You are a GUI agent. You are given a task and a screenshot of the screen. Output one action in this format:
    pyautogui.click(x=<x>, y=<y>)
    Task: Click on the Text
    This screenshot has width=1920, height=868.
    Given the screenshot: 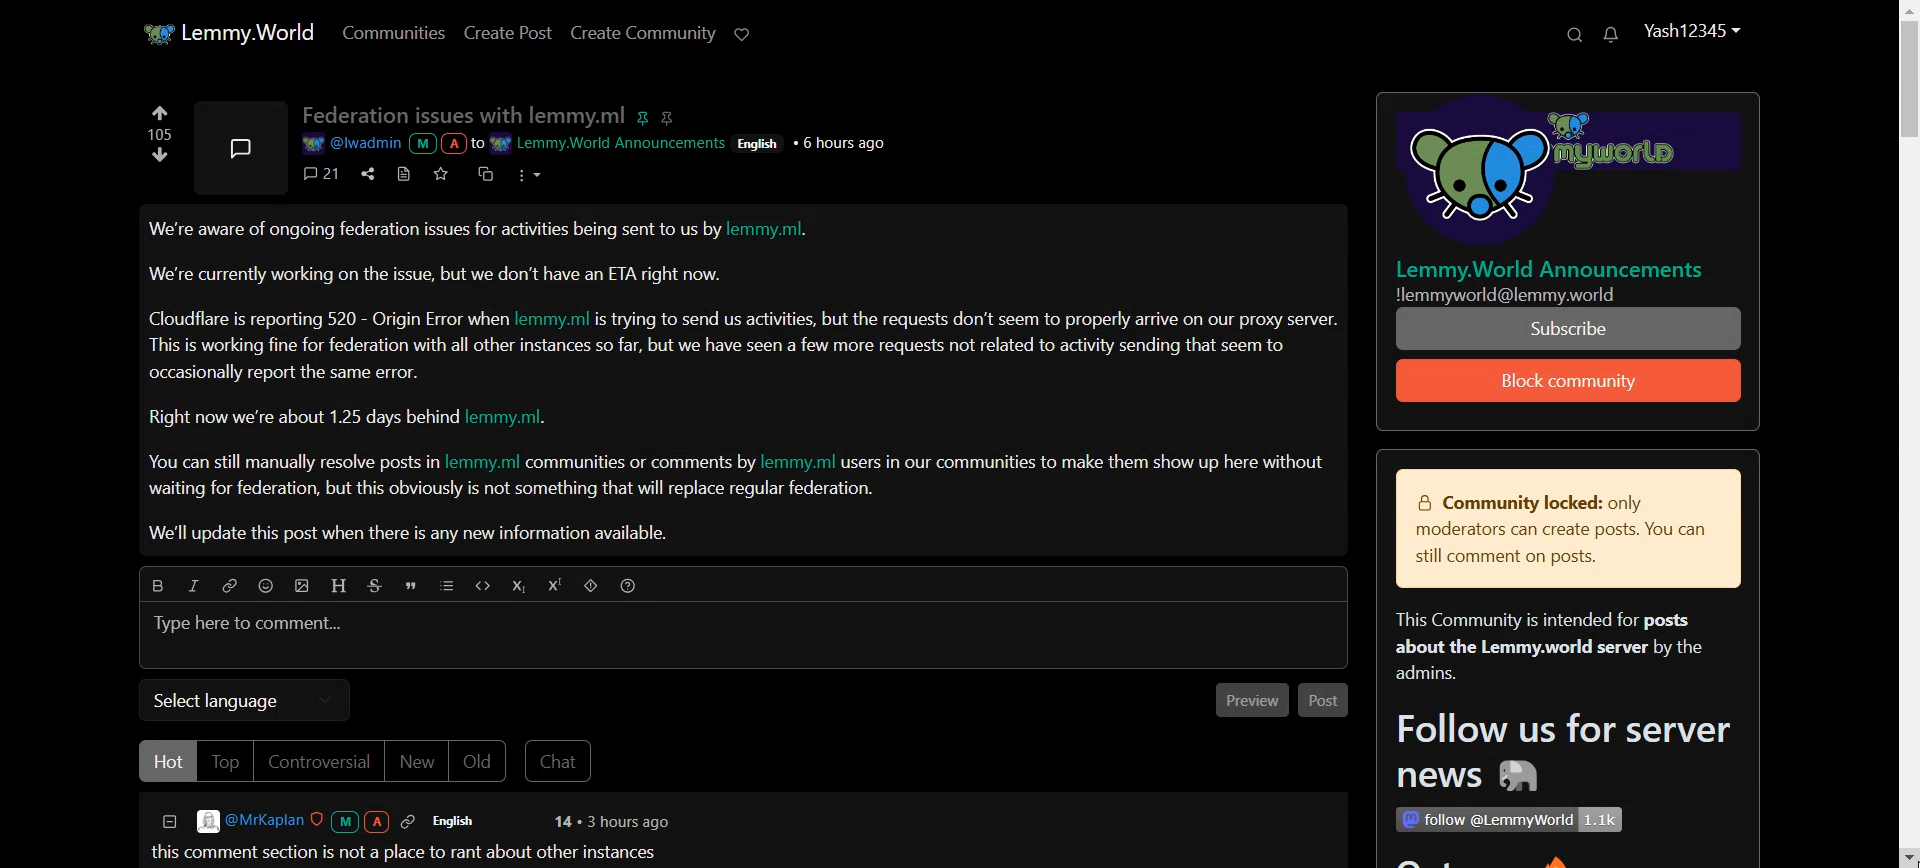 What is the action you would take?
    pyautogui.click(x=160, y=135)
    